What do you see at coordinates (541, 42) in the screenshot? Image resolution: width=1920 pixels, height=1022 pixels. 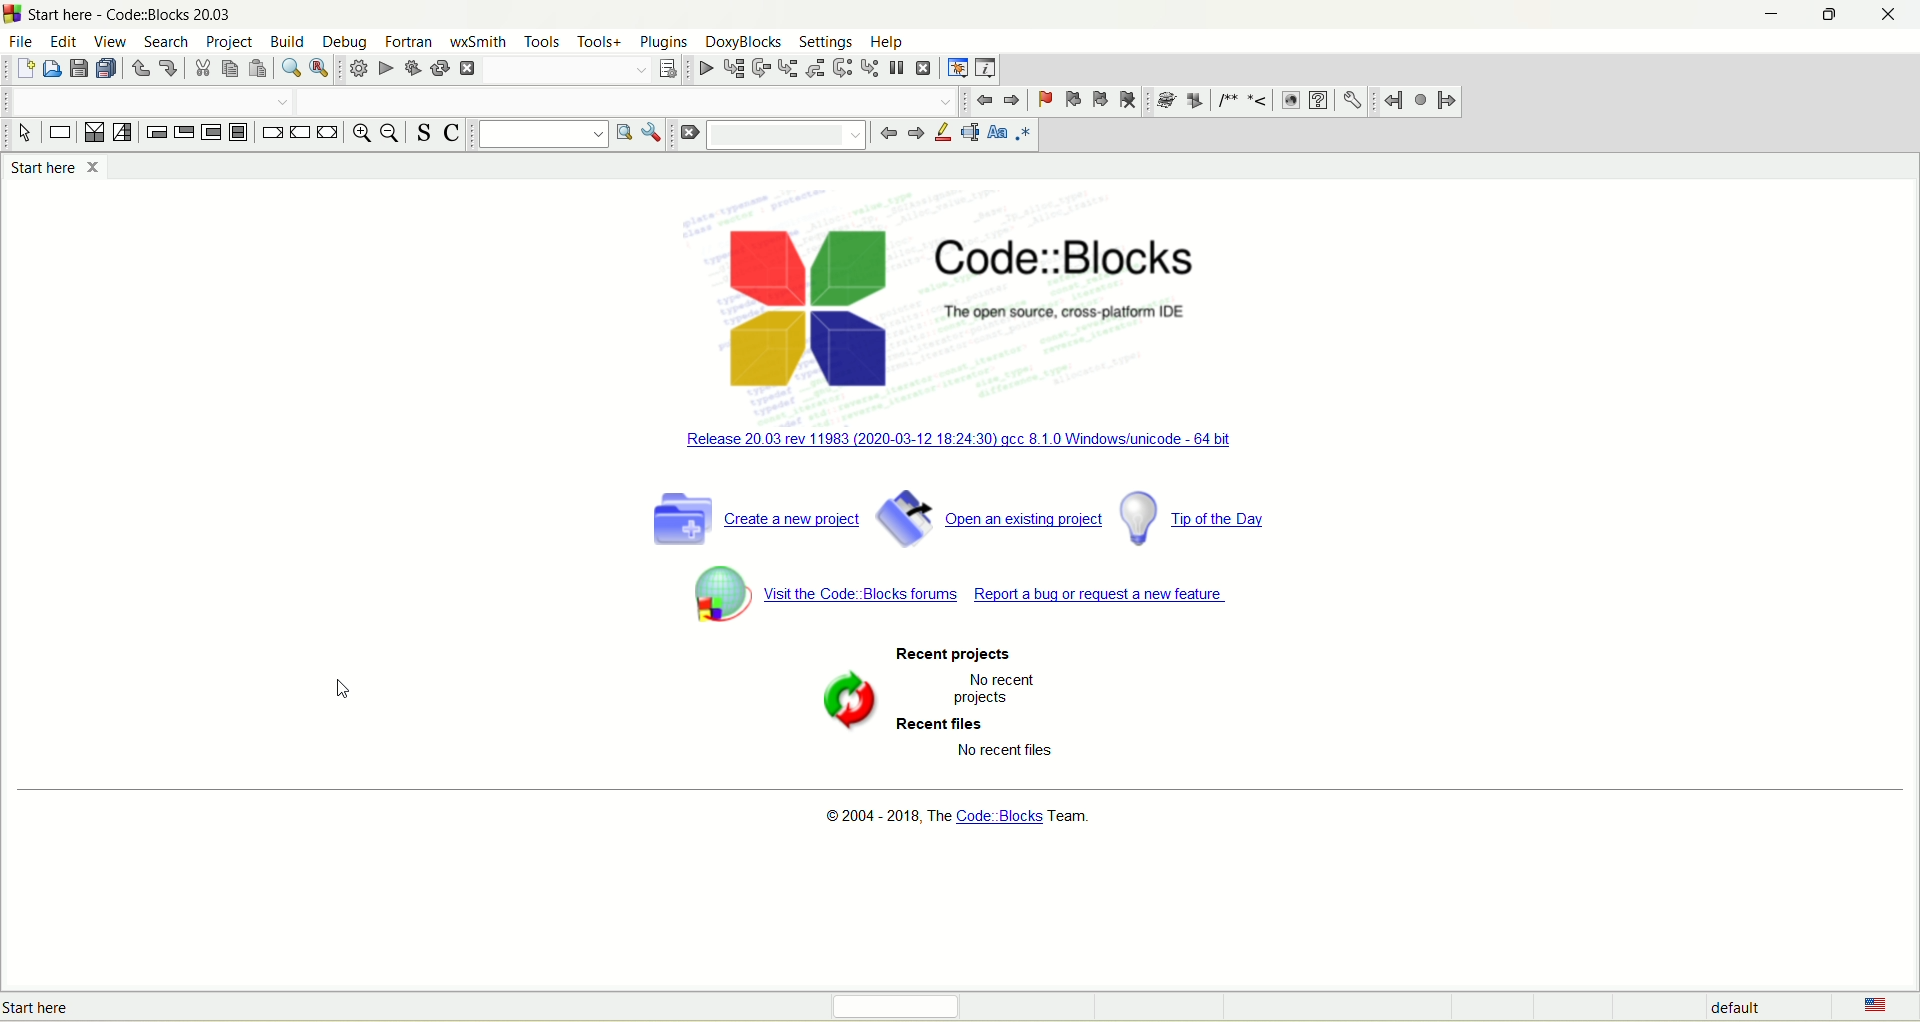 I see `tools` at bounding box center [541, 42].